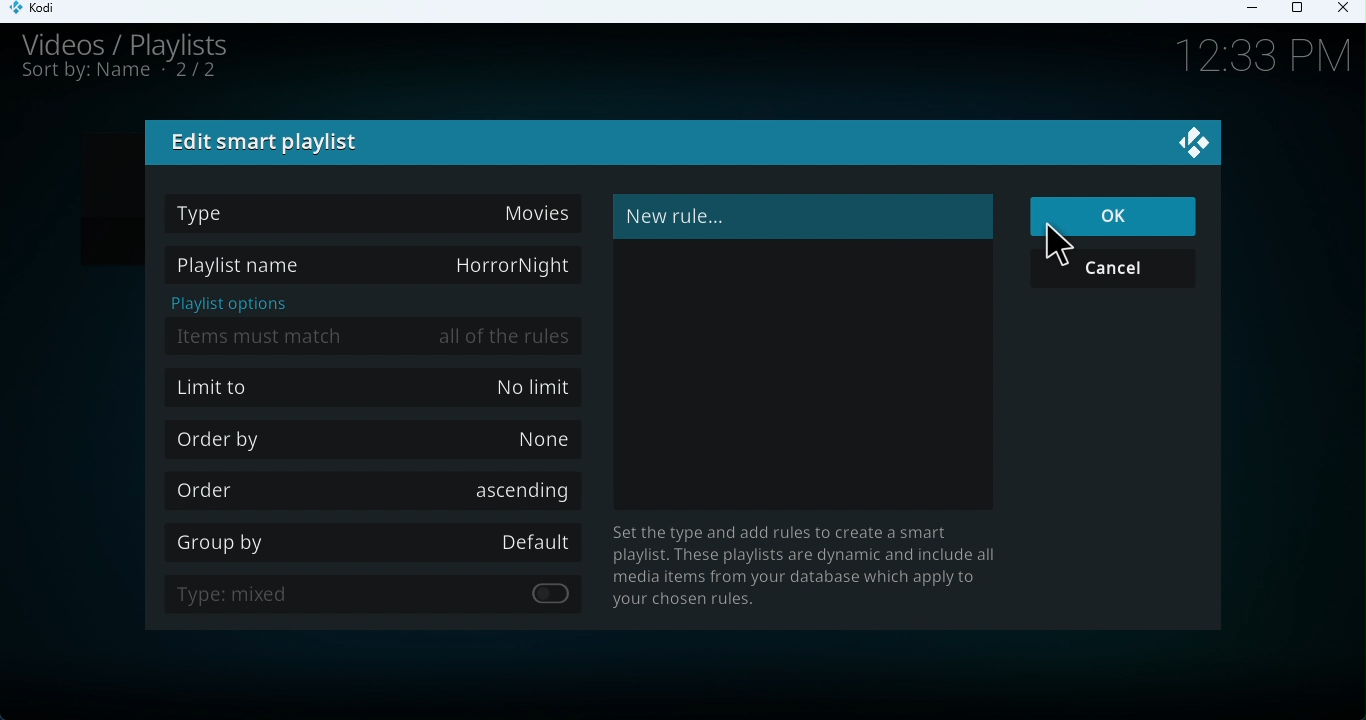  I want to click on Sort by: Name 2/2, so click(120, 76).